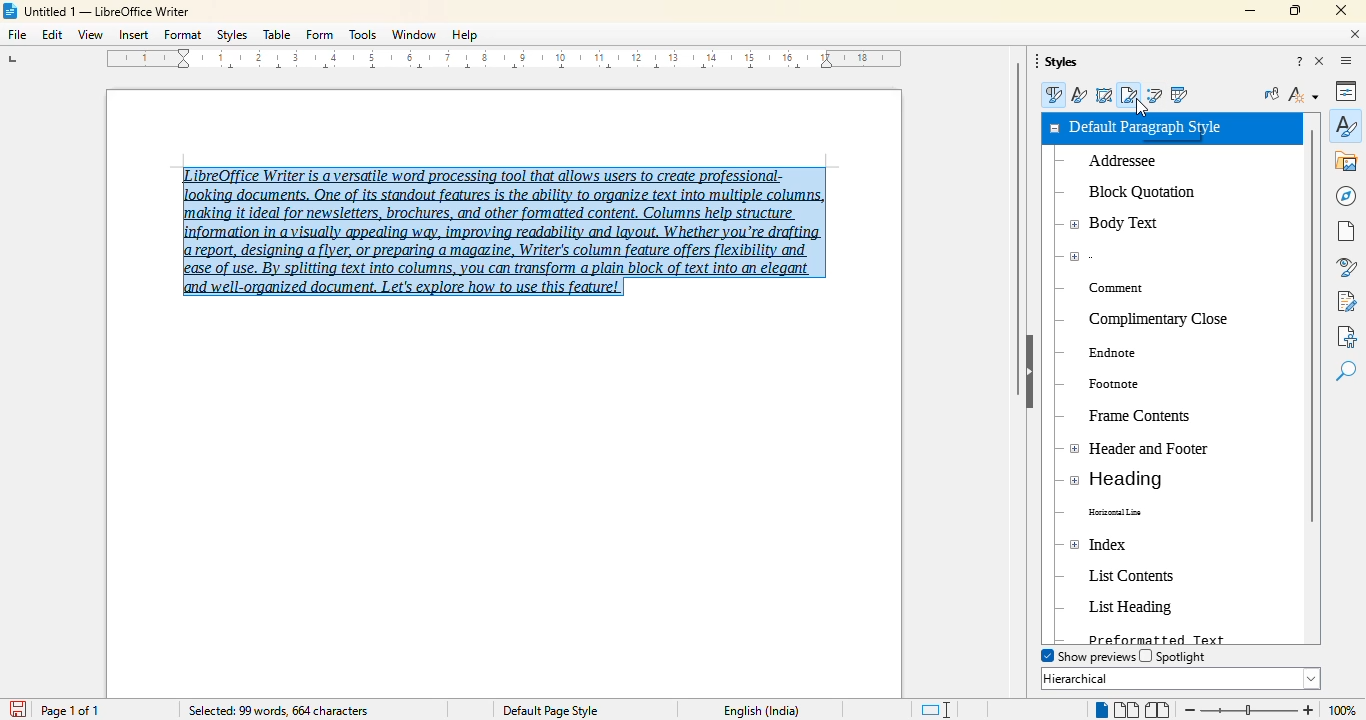  What do you see at coordinates (1144, 607) in the screenshot?
I see `List Headings` at bounding box center [1144, 607].